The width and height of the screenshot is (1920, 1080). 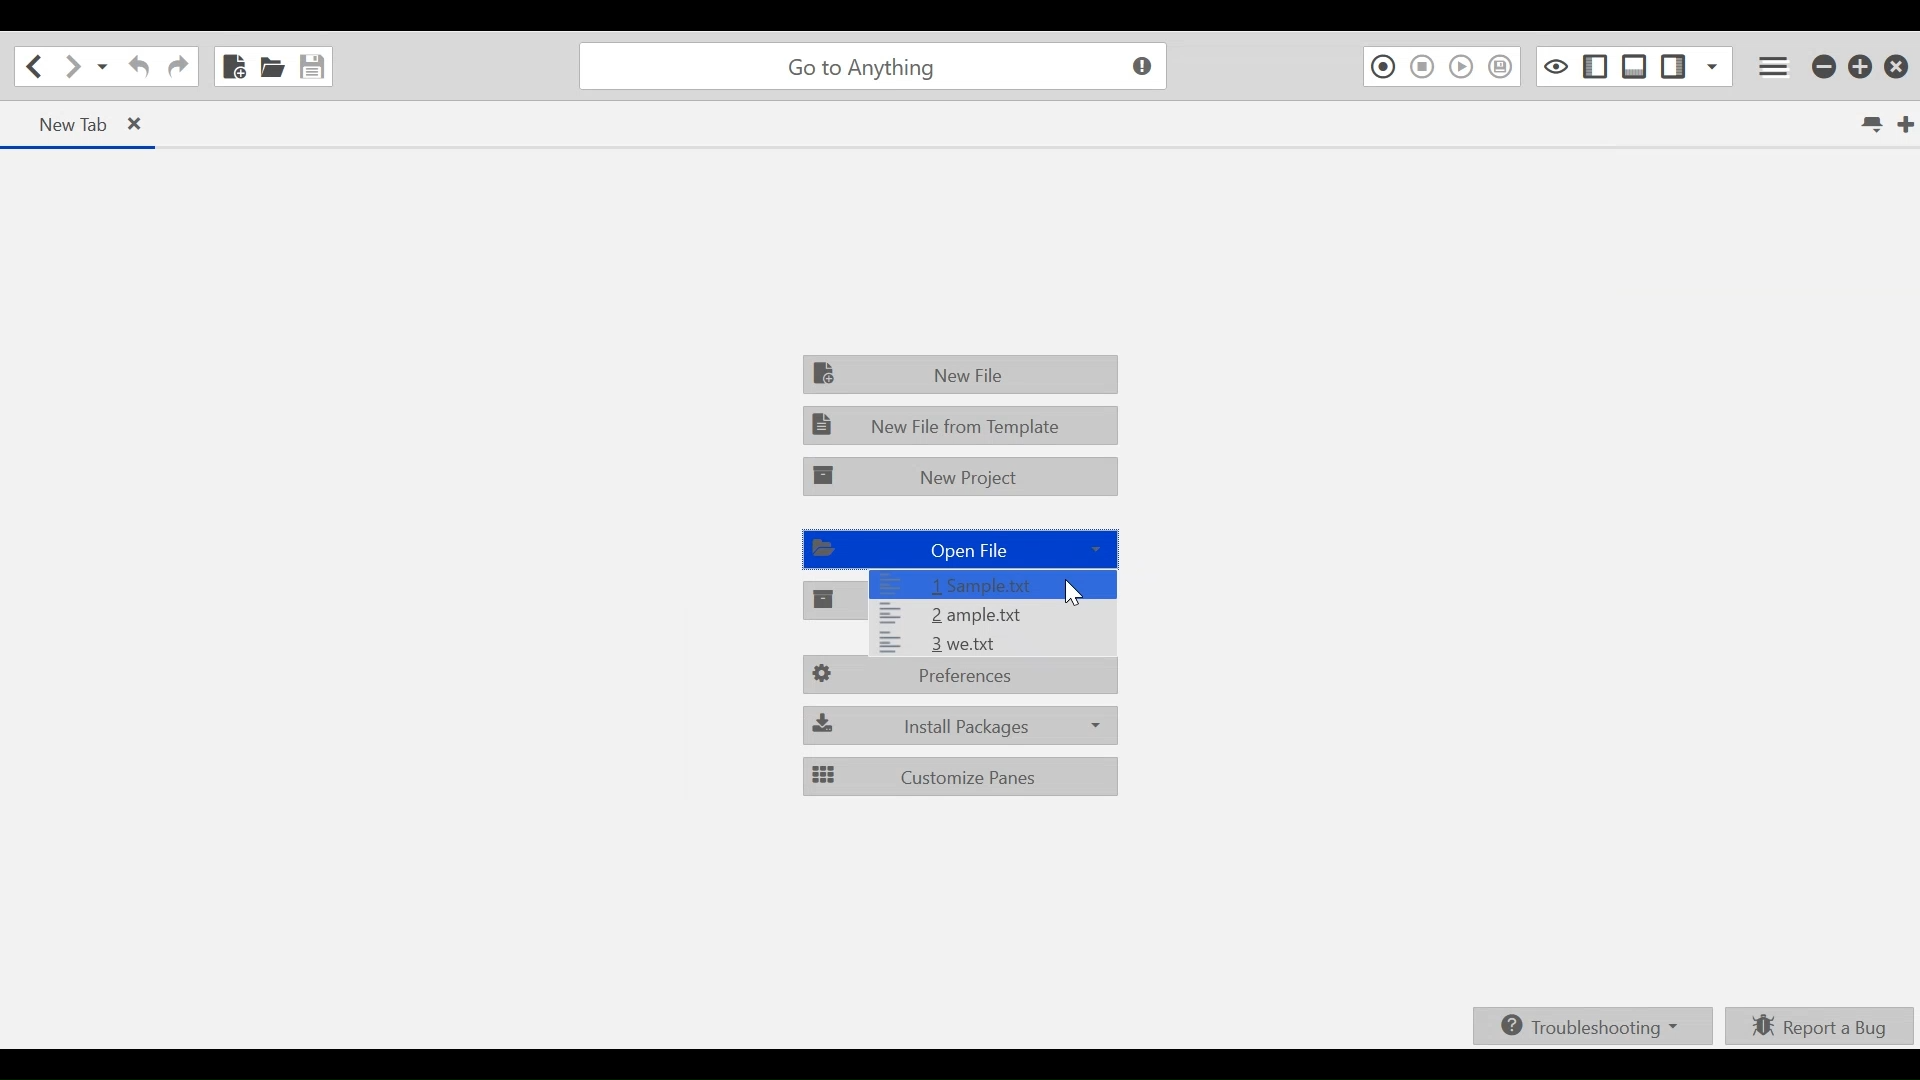 What do you see at coordinates (79, 123) in the screenshot?
I see `Current Tab` at bounding box center [79, 123].